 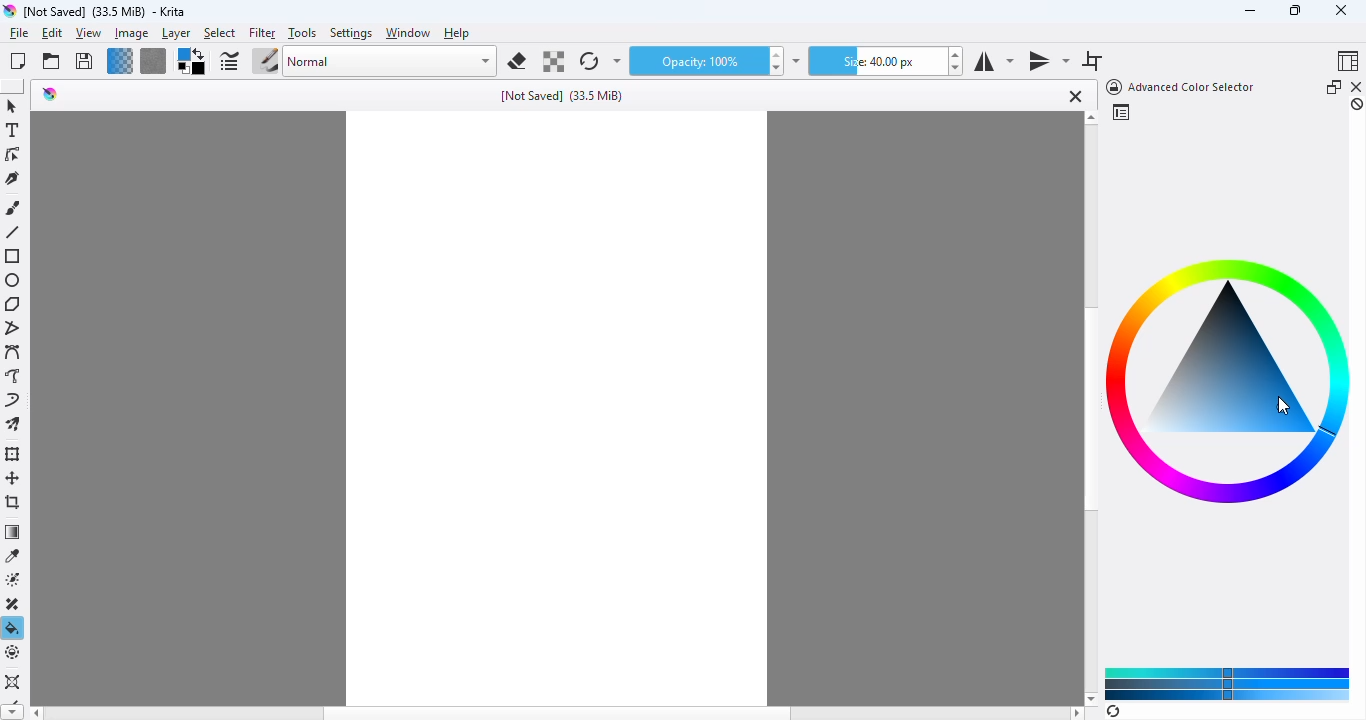 What do you see at coordinates (9, 11) in the screenshot?
I see `logo` at bounding box center [9, 11].